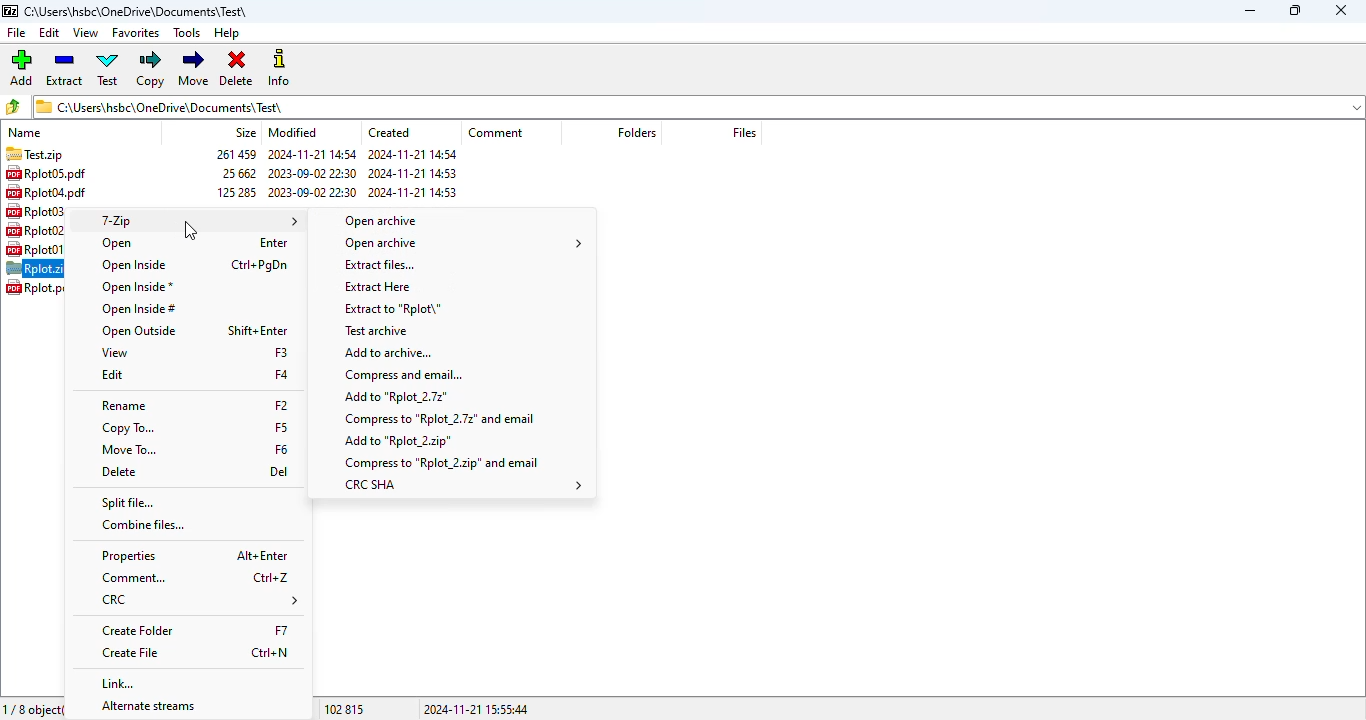 This screenshot has height=720, width=1366. I want to click on logo, so click(11, 11).